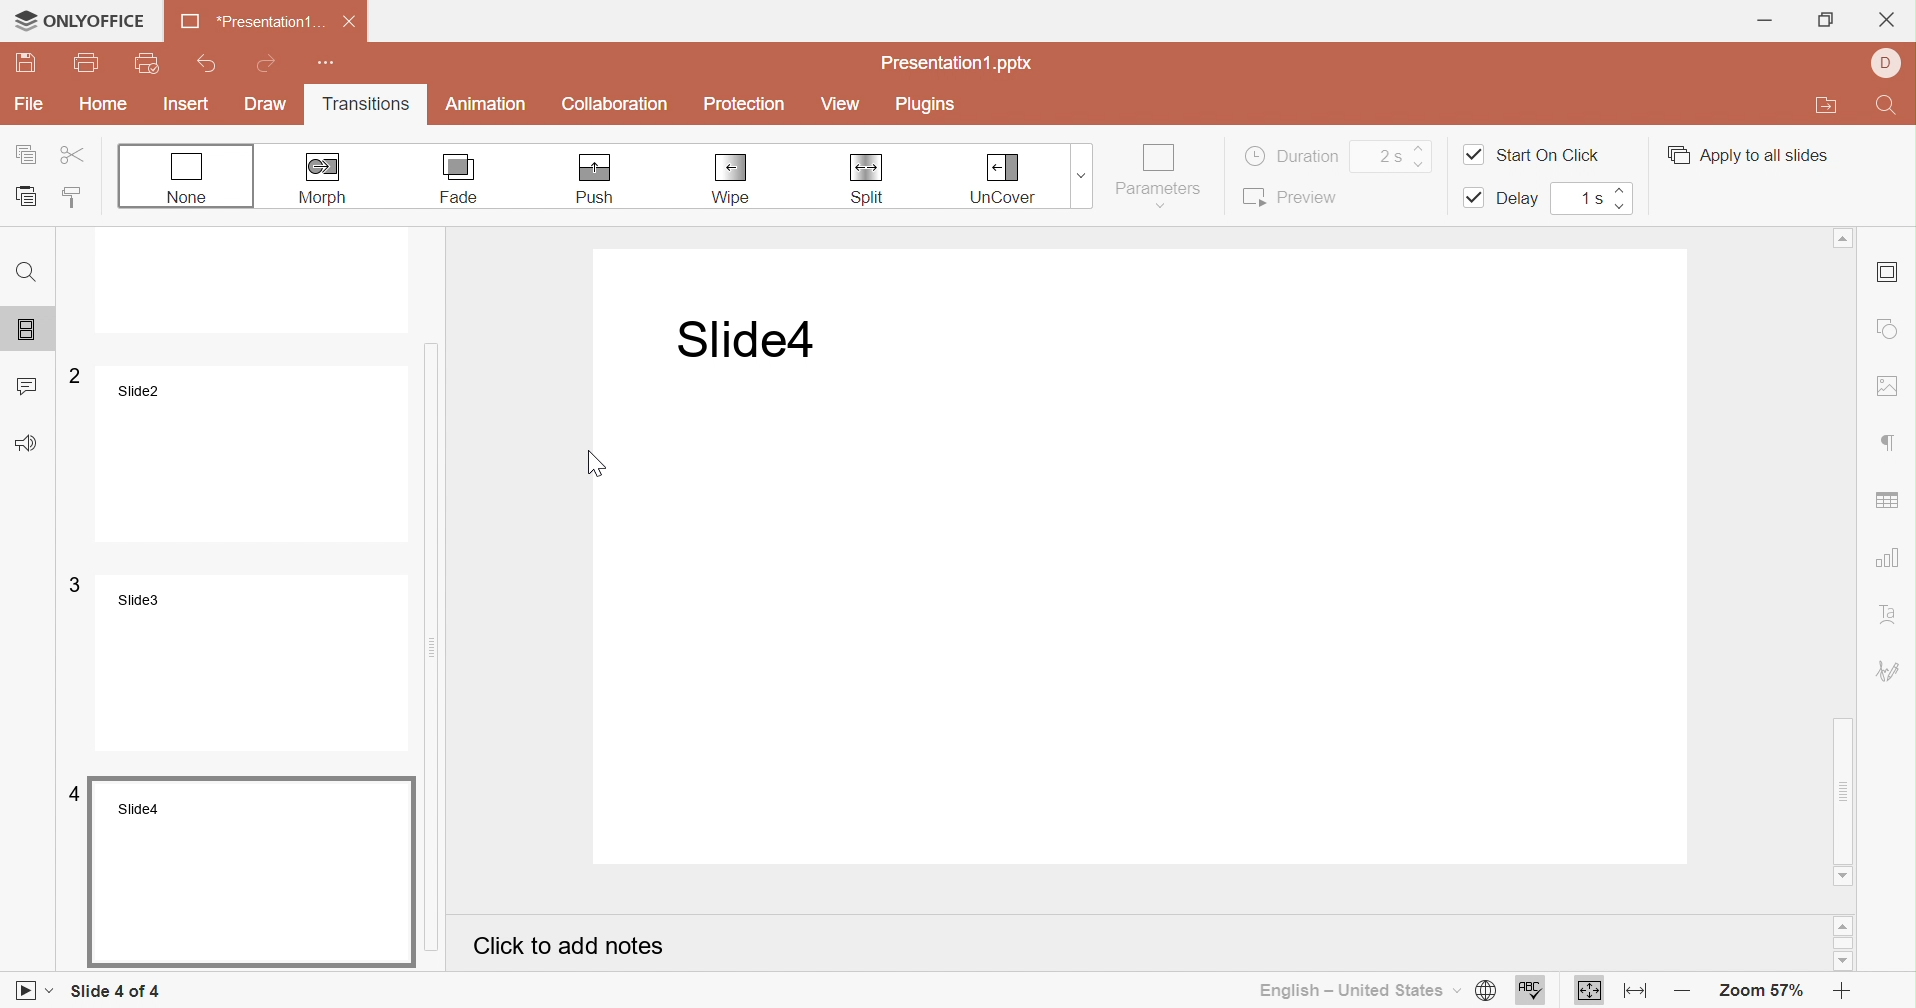  I want to click on Scroll bar, so click(441, 590).